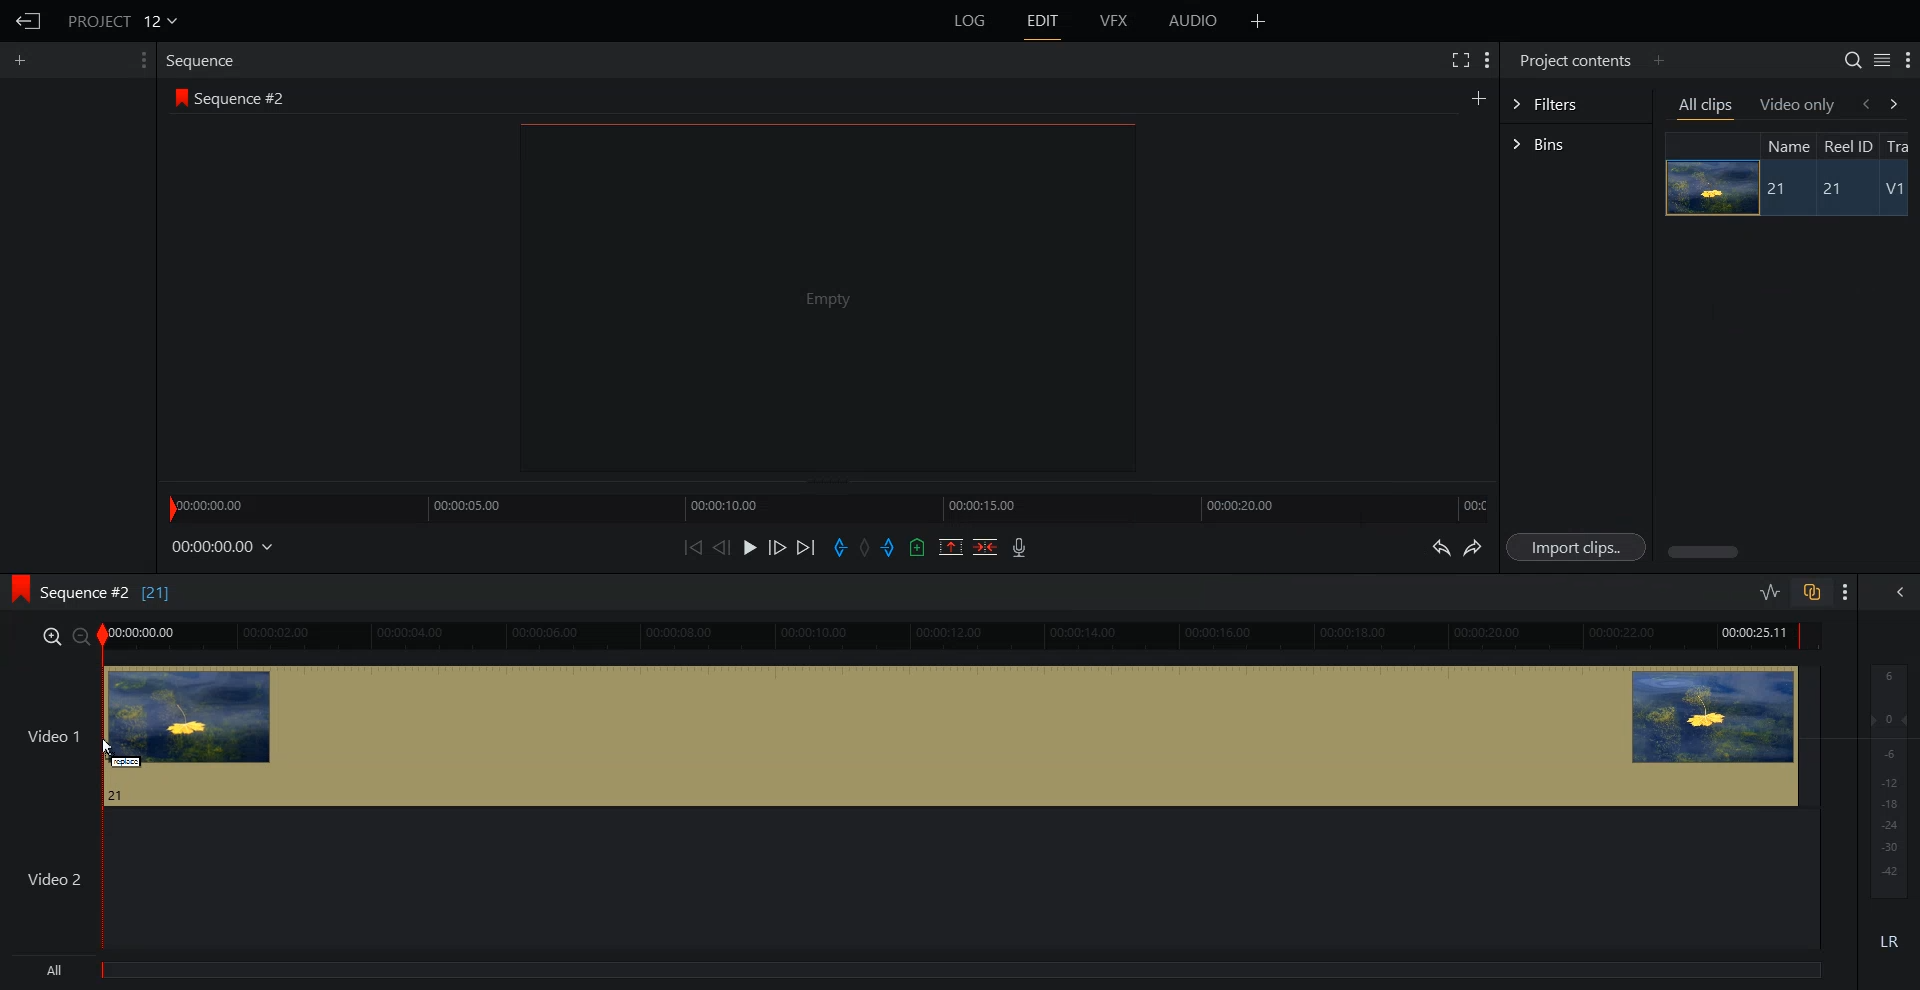 This screenshot has height=990, width=1920. What do you see at coordinates (1020, 547) in the screenshot?
I see `Record Audio` at bounding box center [1020, 547].